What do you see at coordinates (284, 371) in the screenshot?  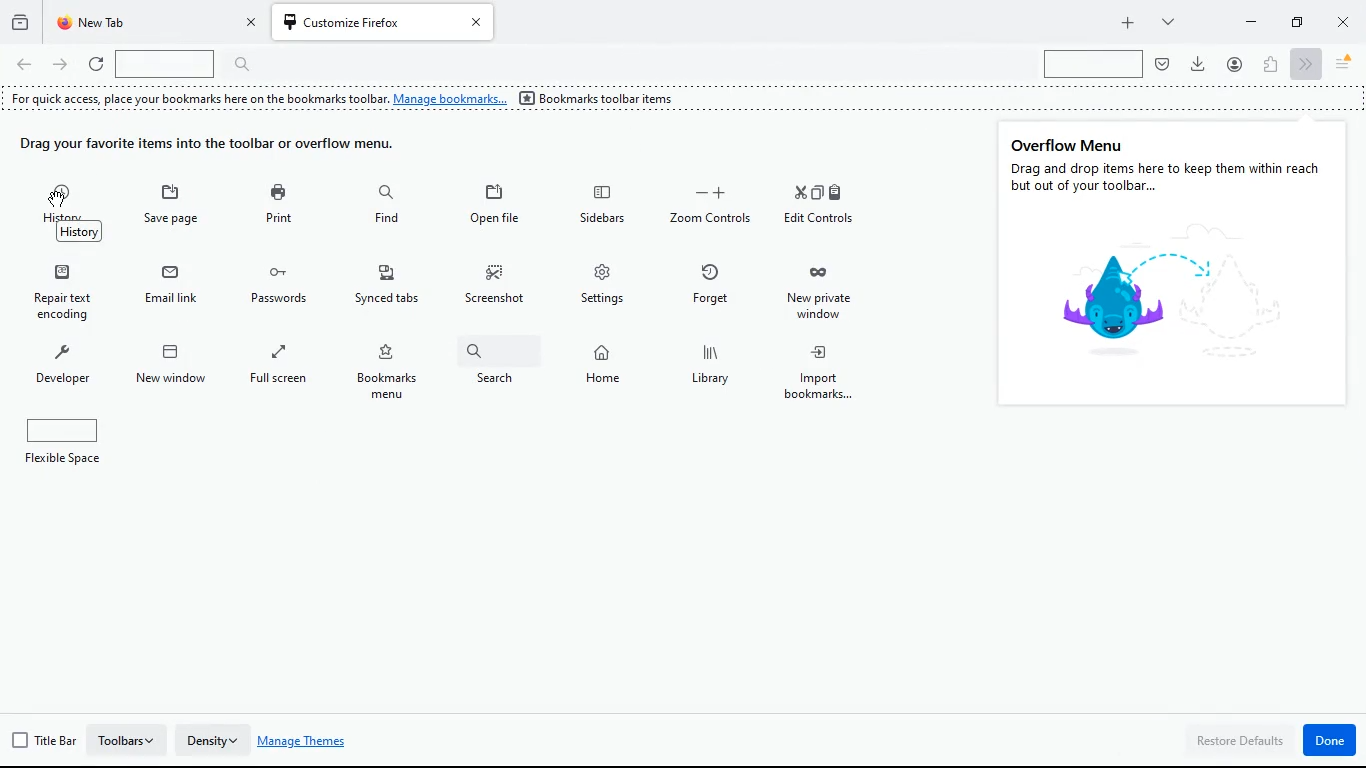 I see `full screen` at bounding box center [284, 371].